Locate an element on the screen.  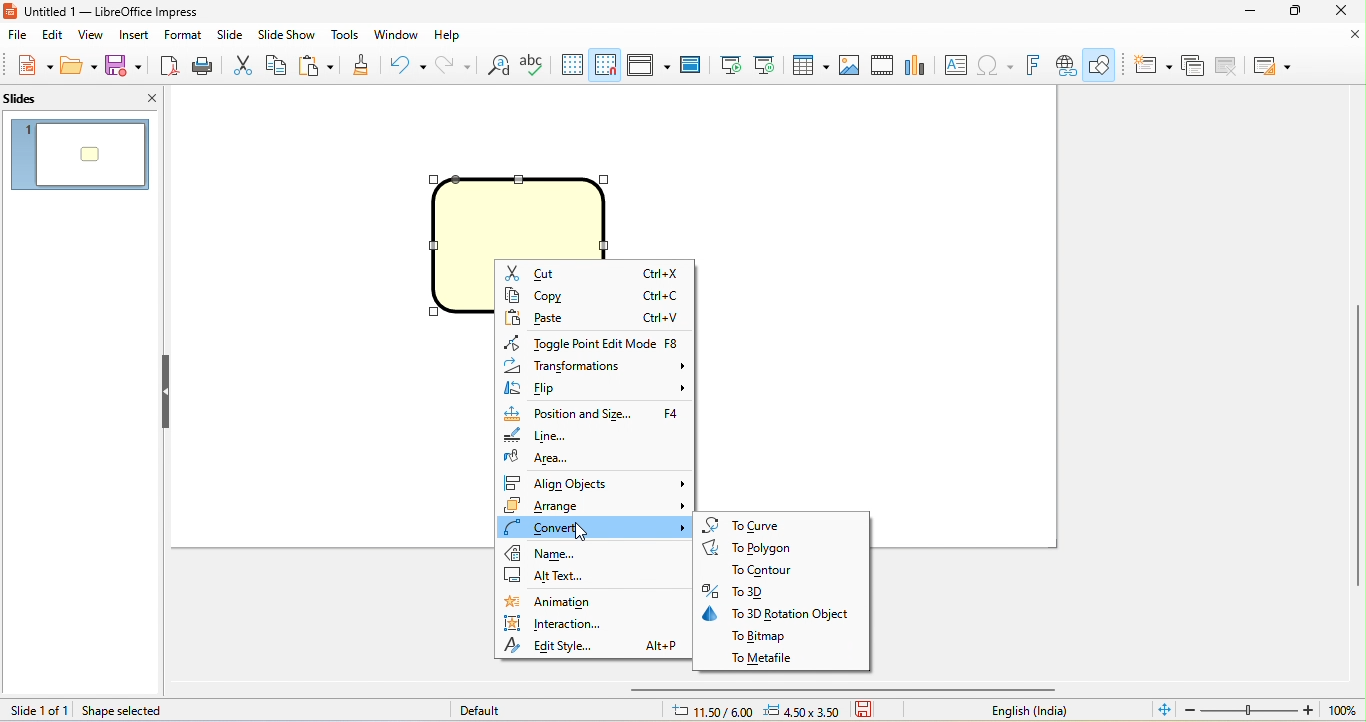
close is located at coordinates (140, 97).